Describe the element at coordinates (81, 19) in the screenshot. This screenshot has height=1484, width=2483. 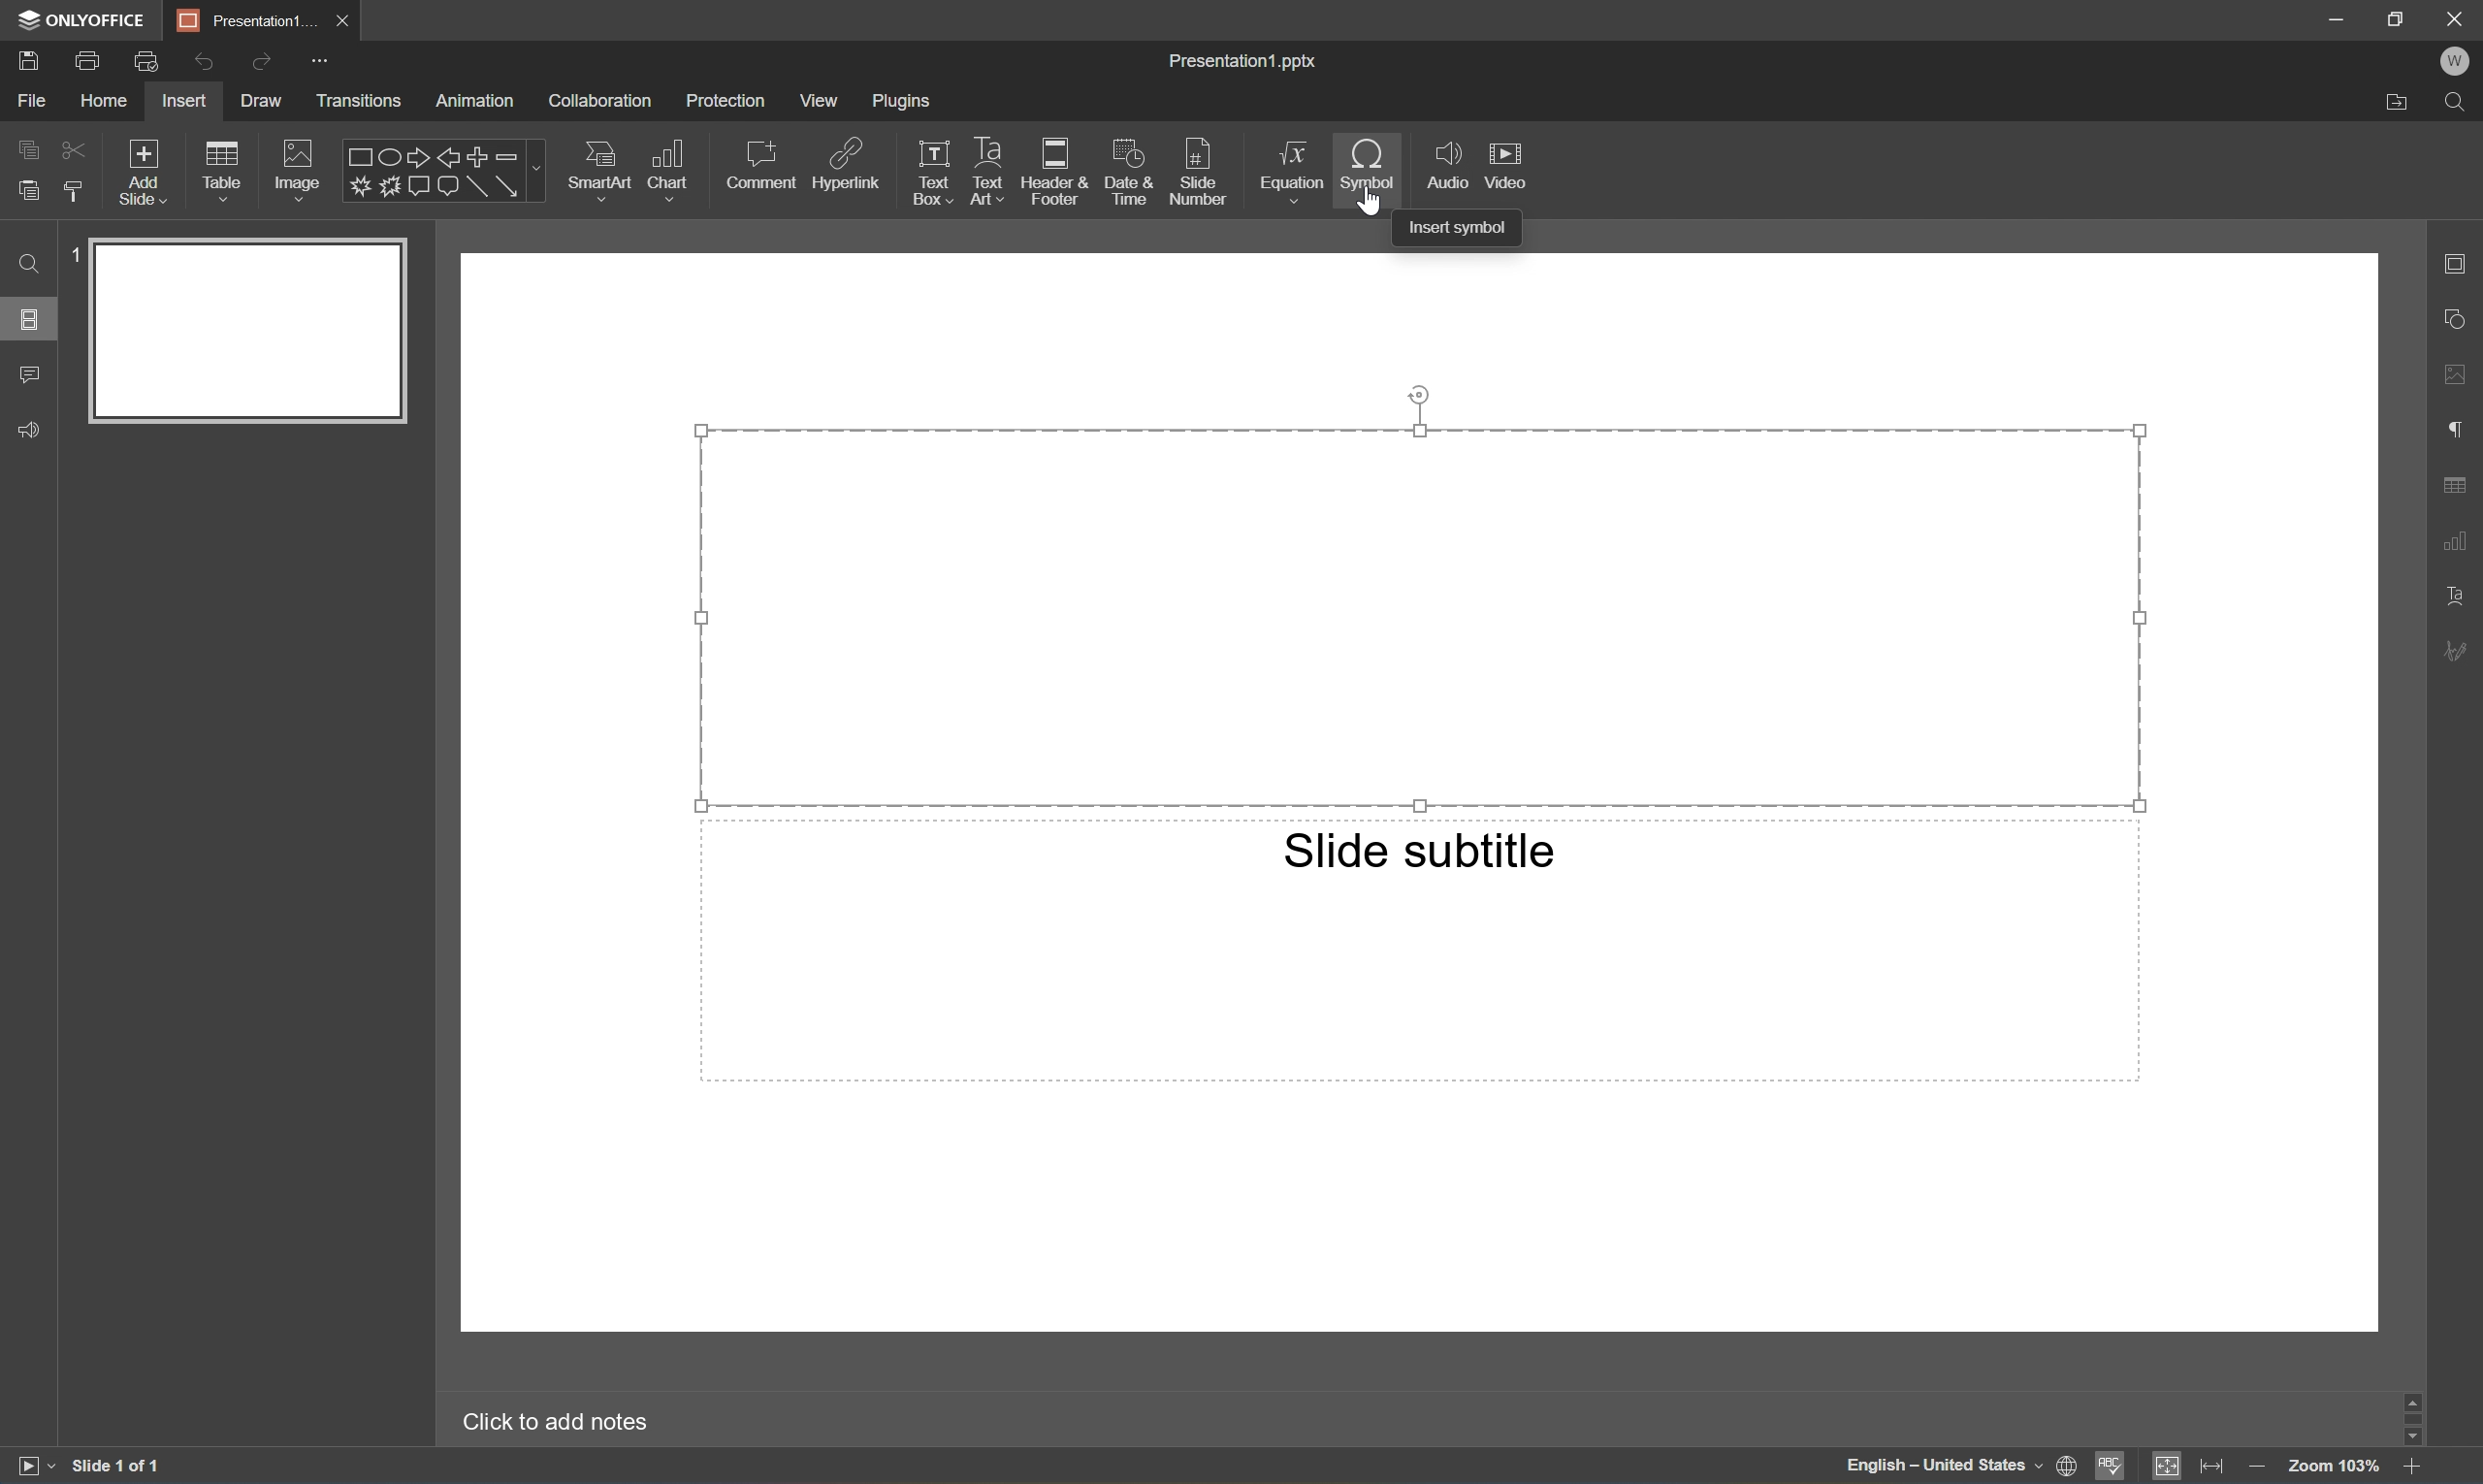
I see `ONLYOFFICE` at that location.